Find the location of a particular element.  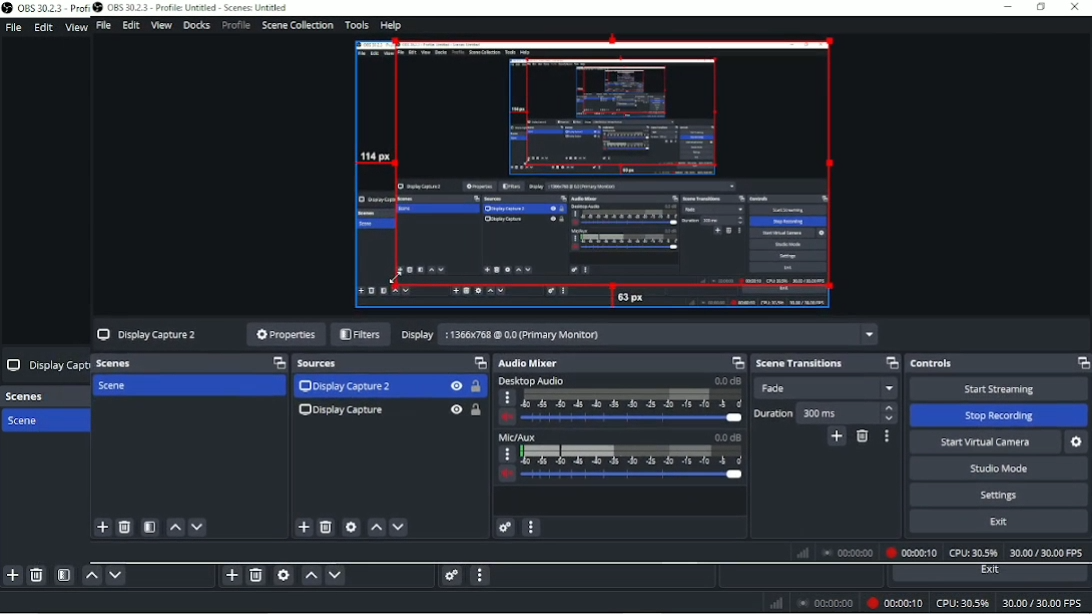

‘Studio Mode is located at coordinates (997, 467).